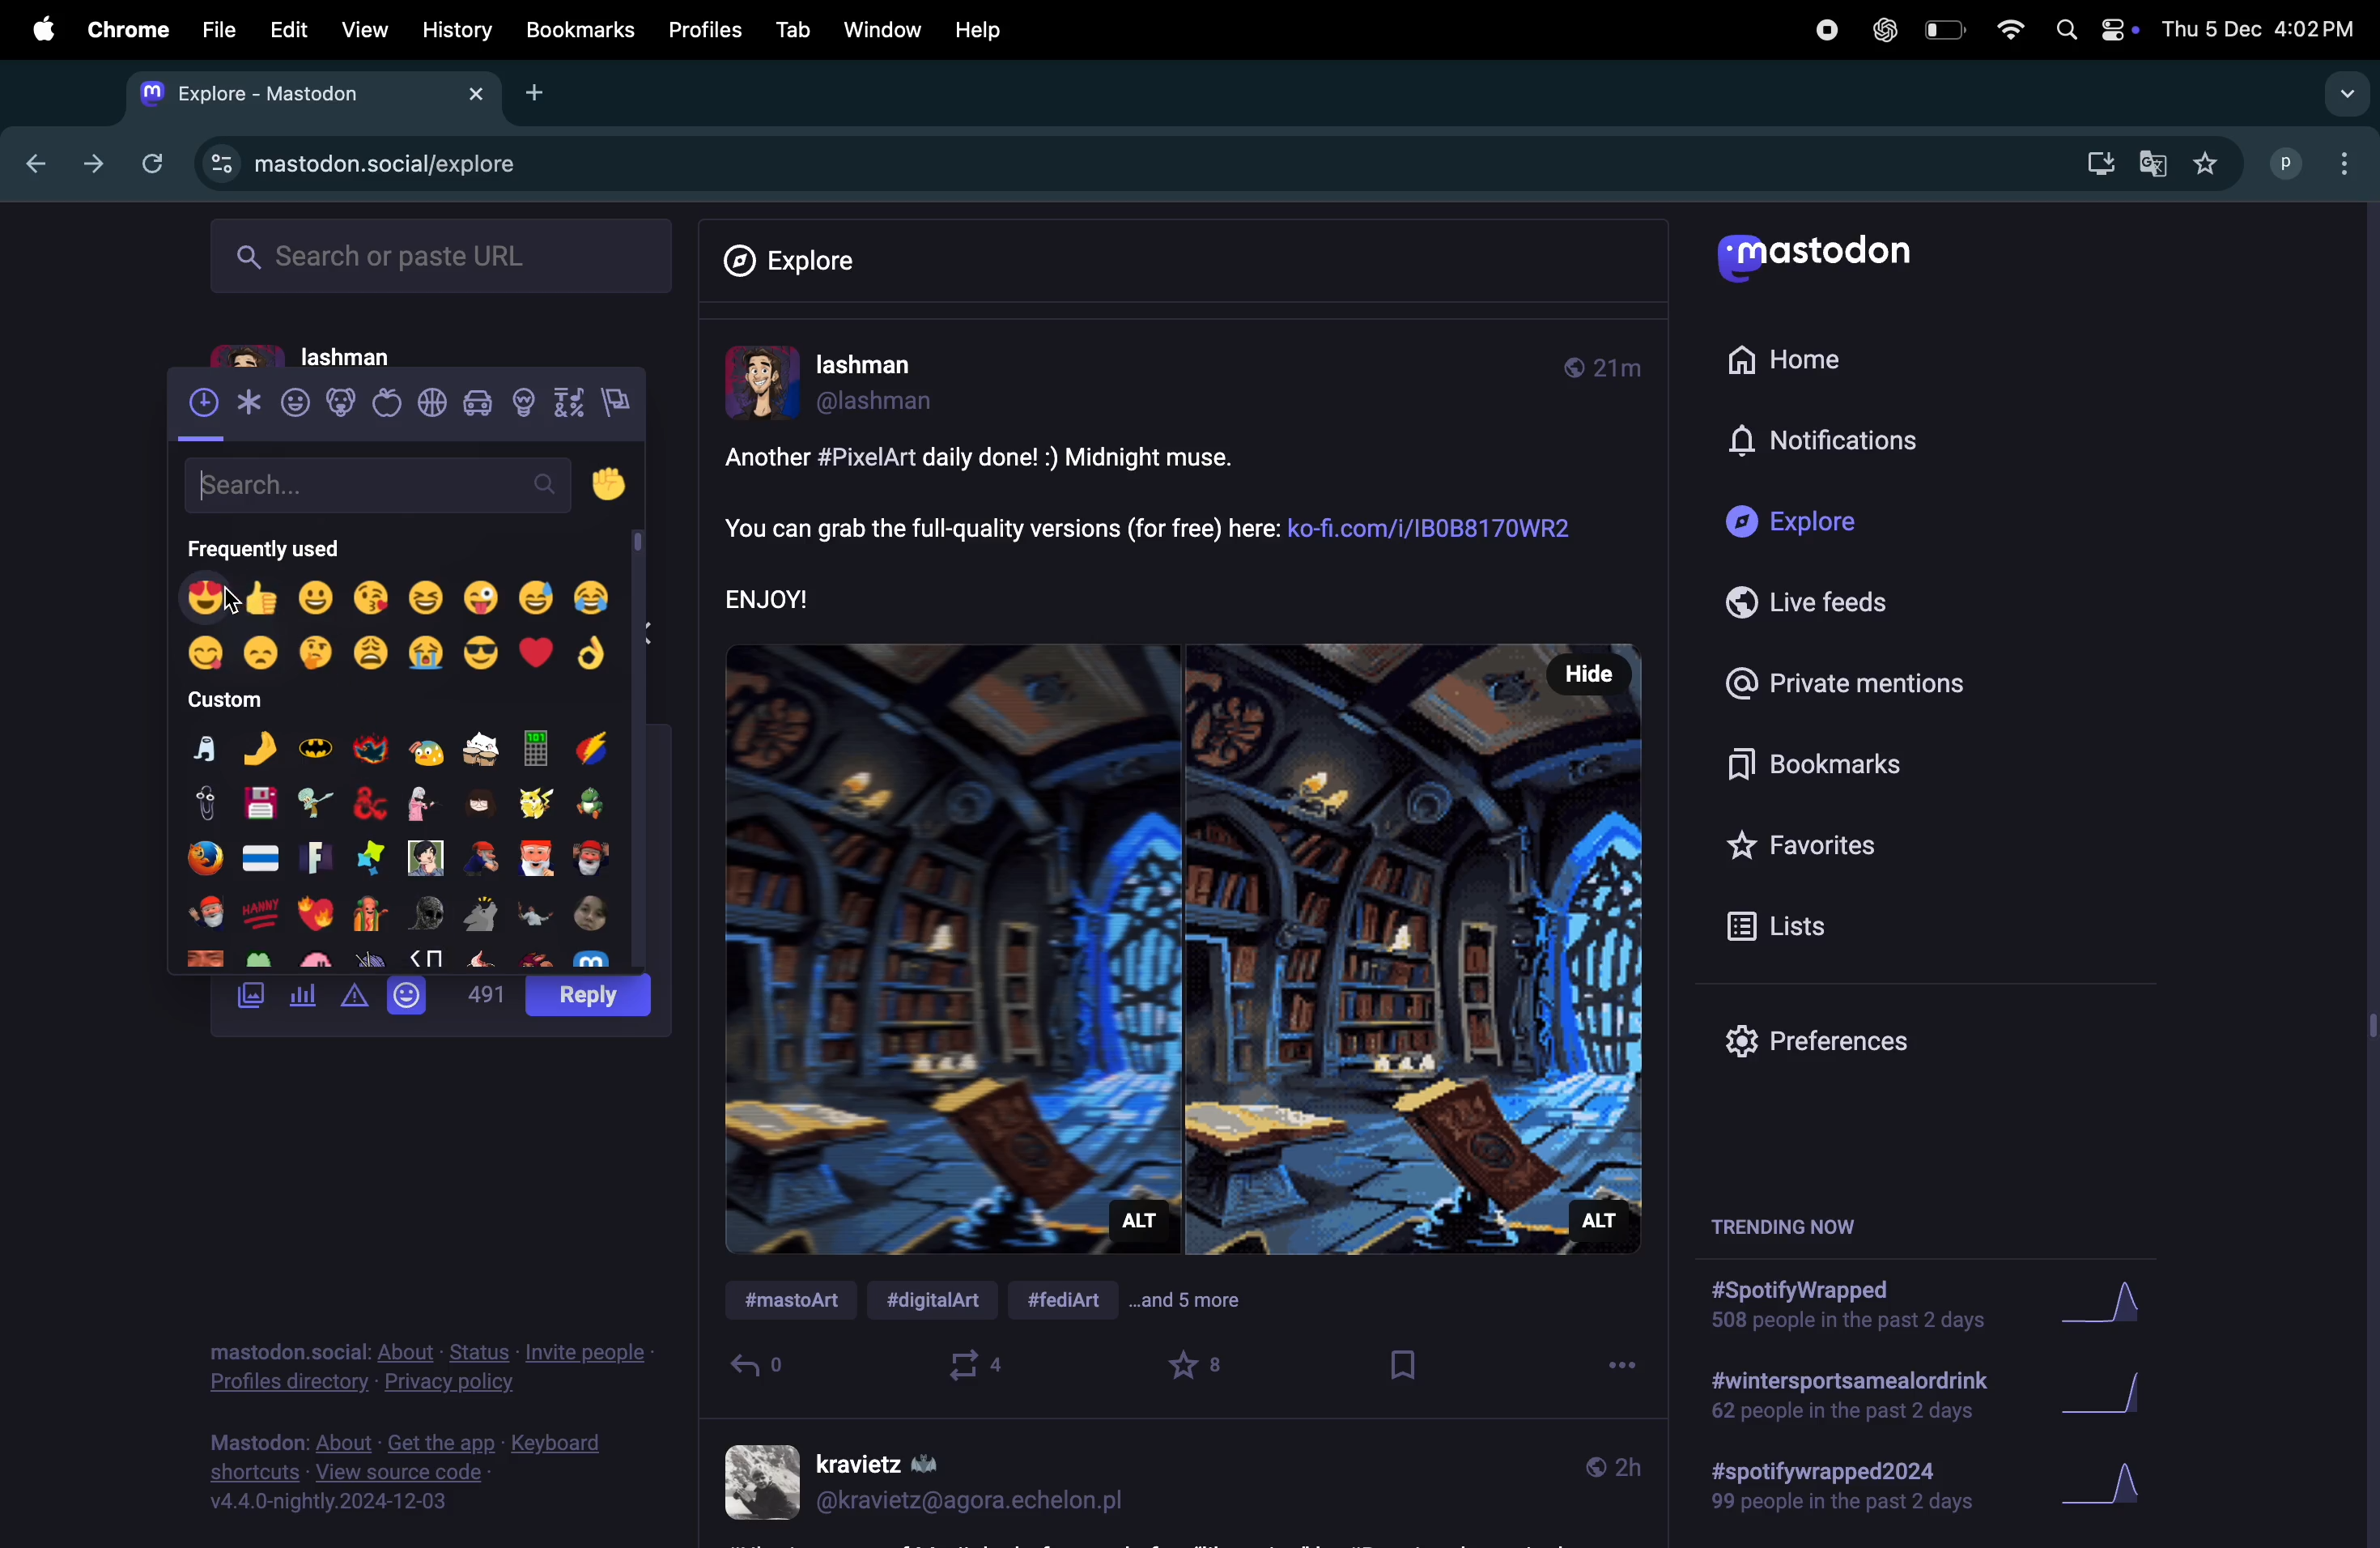 The width and height of the screenshot is (2380, 1548). What do you see at coordinates (1141, 1225) in the screenshot?
I see `Alt description` at bounding box center [1141, 1225].